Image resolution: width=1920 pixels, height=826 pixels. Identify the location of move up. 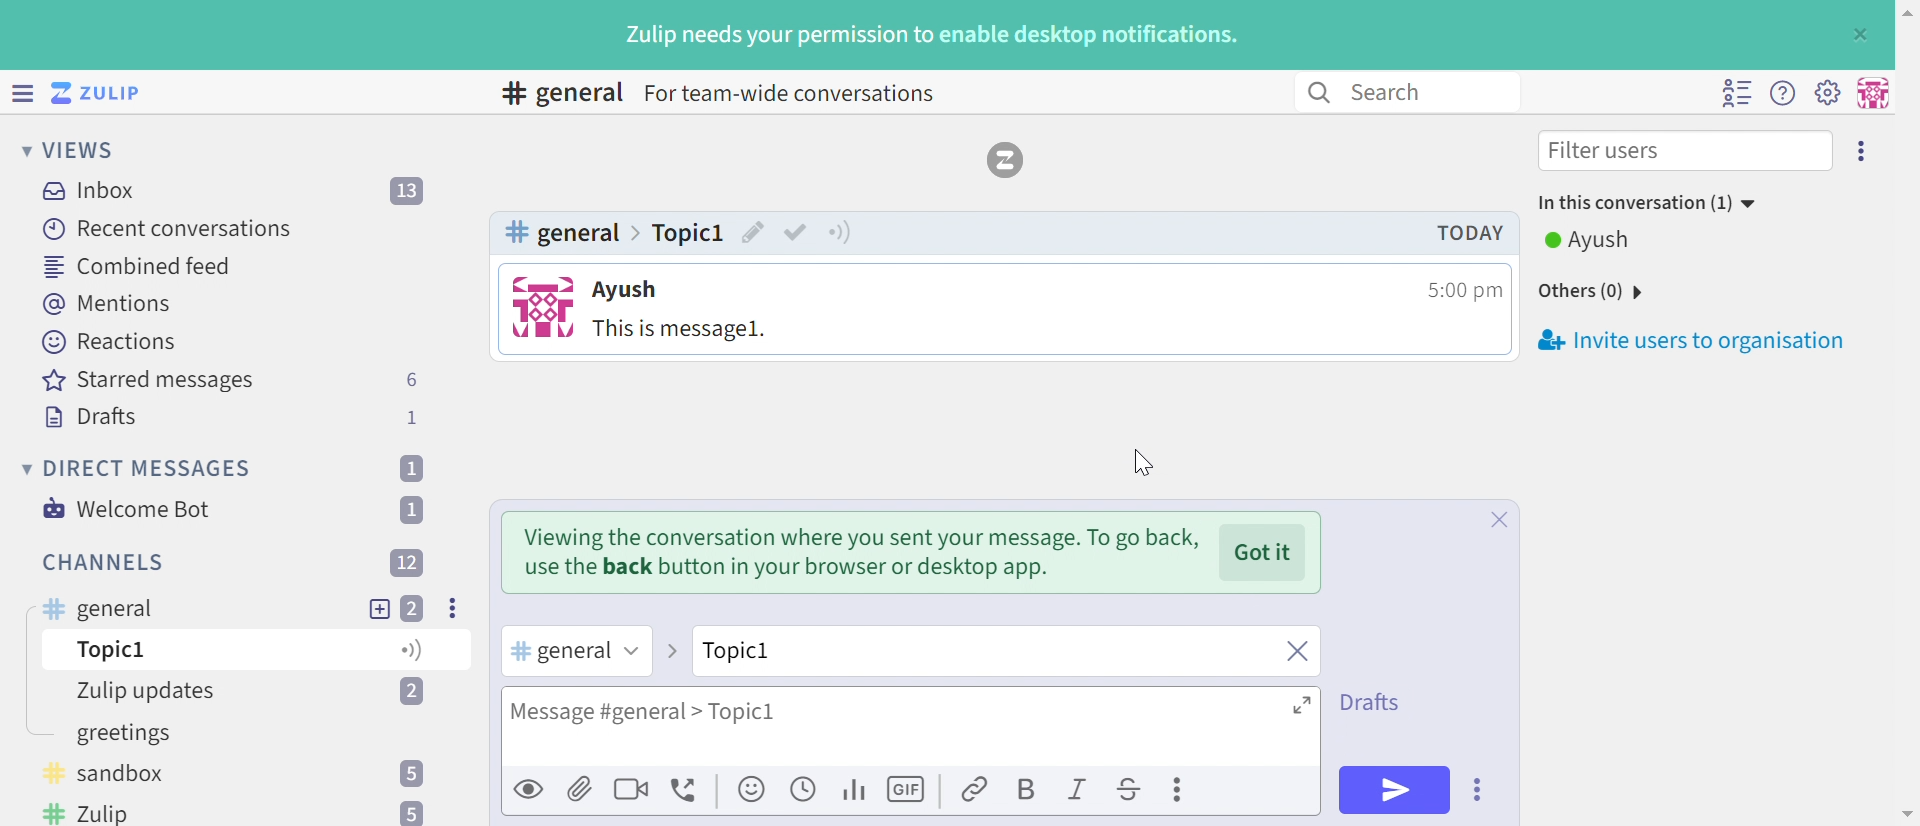
(1906, 10).